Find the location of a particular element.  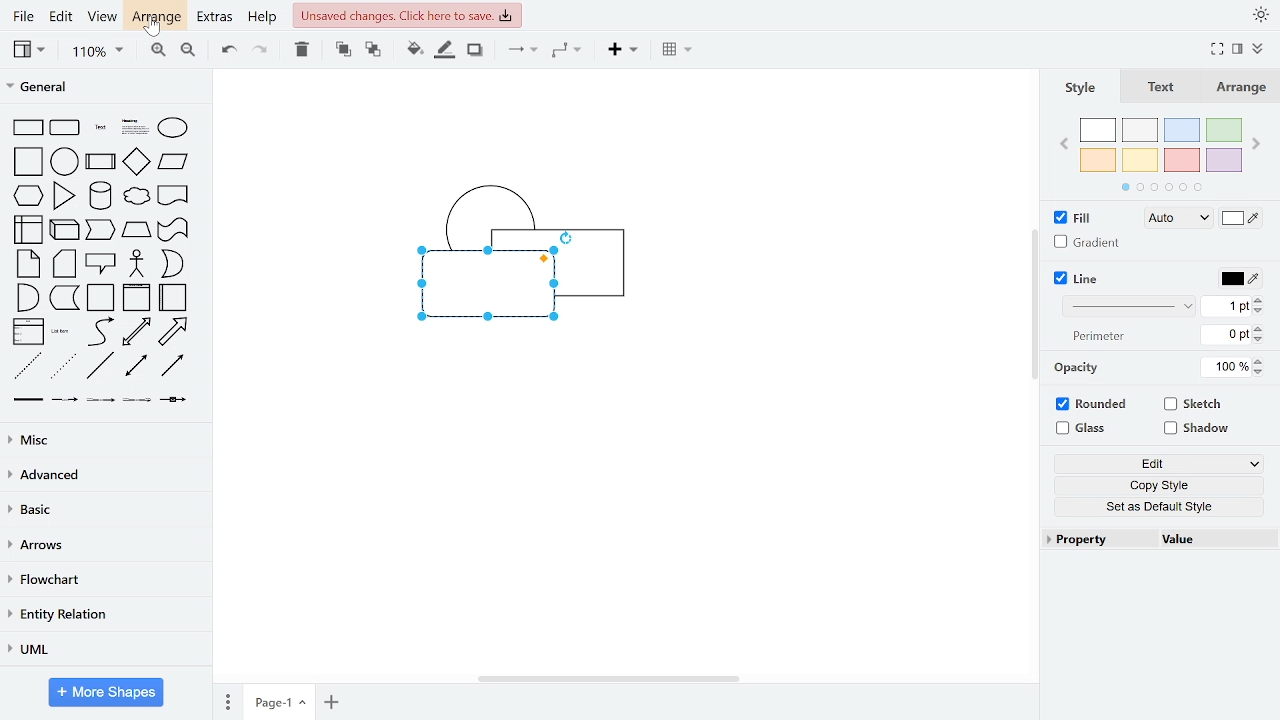

file is located at coordinates (22, 16).